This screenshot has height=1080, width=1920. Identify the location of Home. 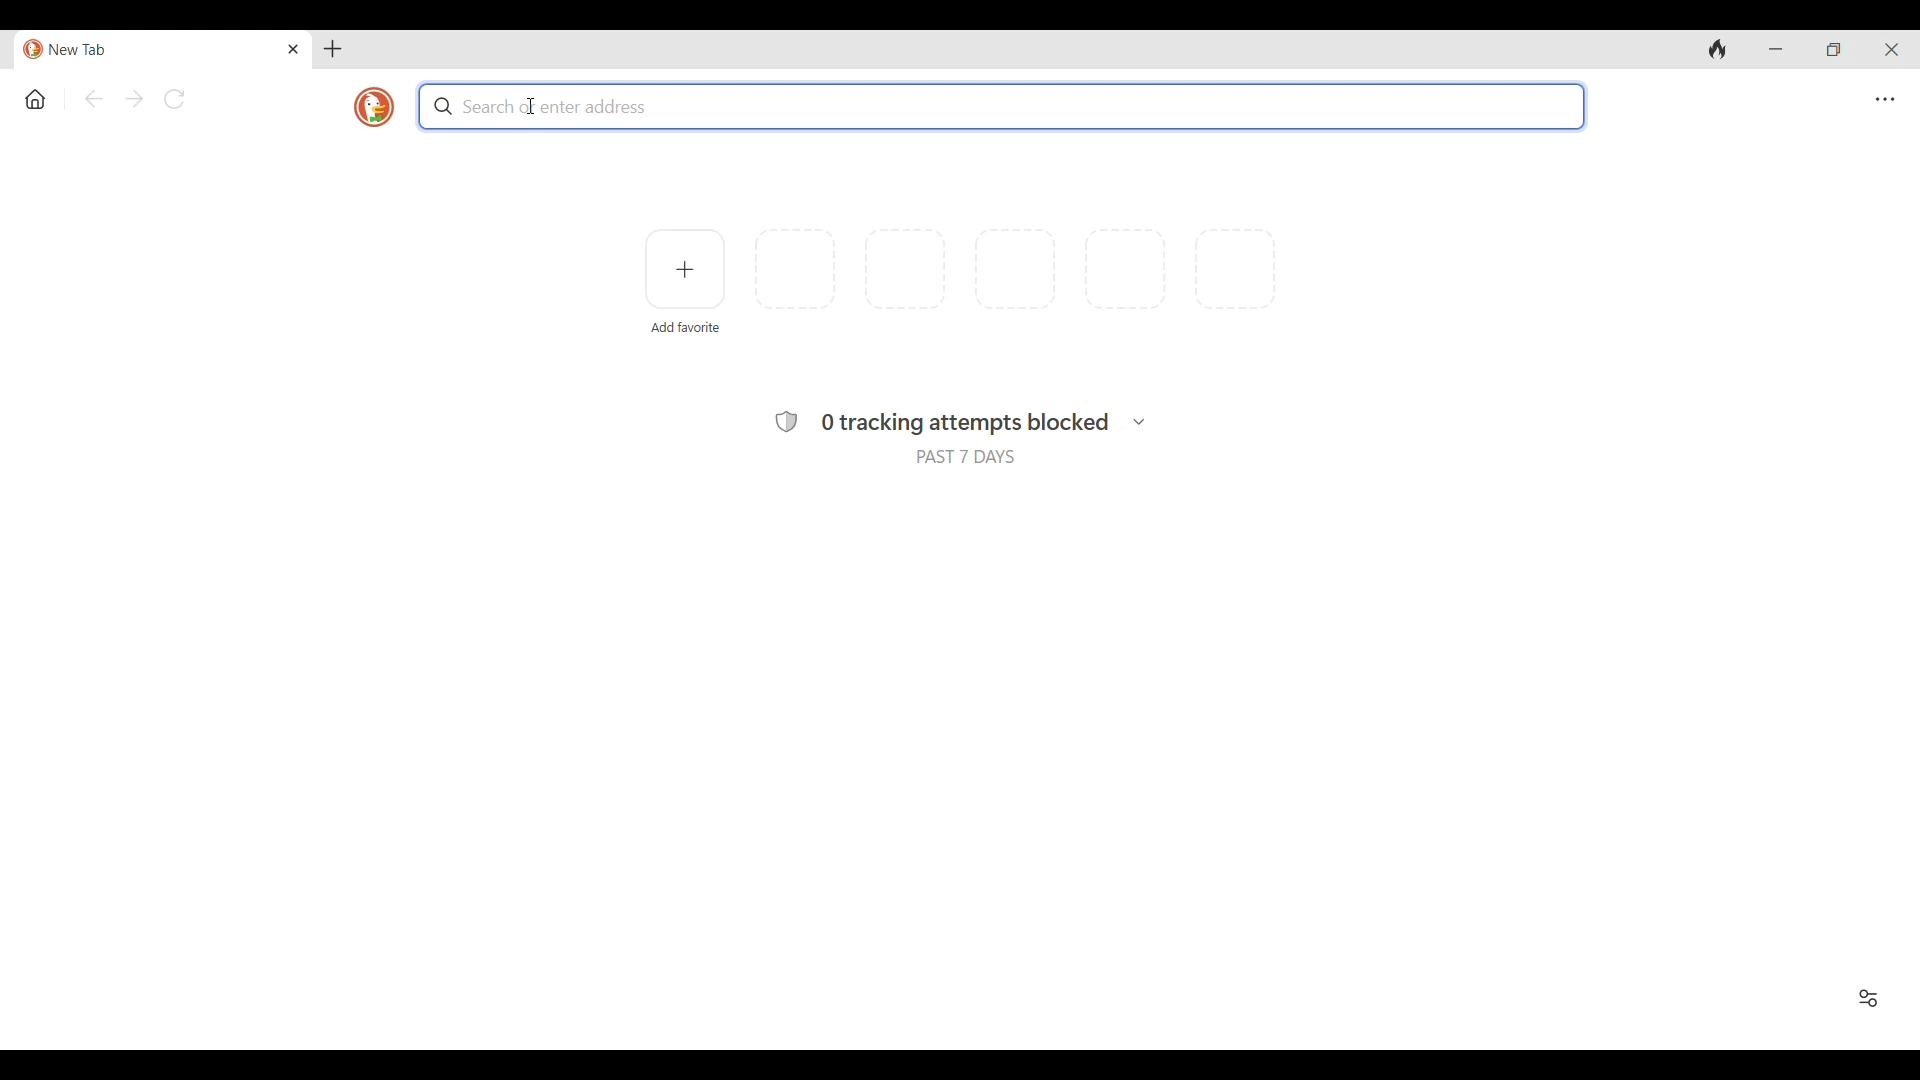
(36, 99).